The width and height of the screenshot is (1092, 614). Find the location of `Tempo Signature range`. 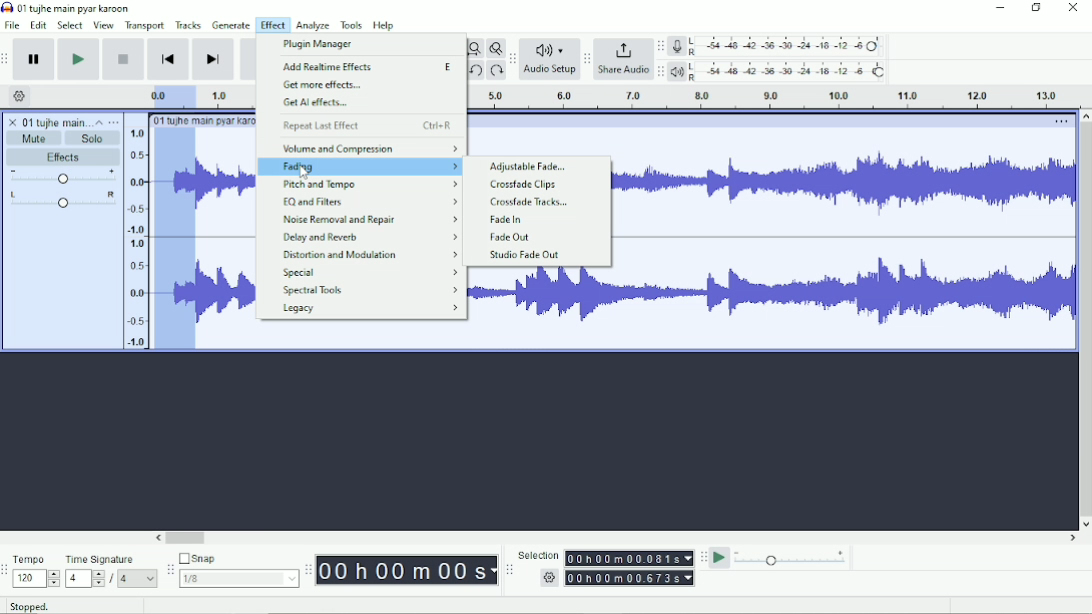

Tempo Signature range is located at coordinates (84, 578).